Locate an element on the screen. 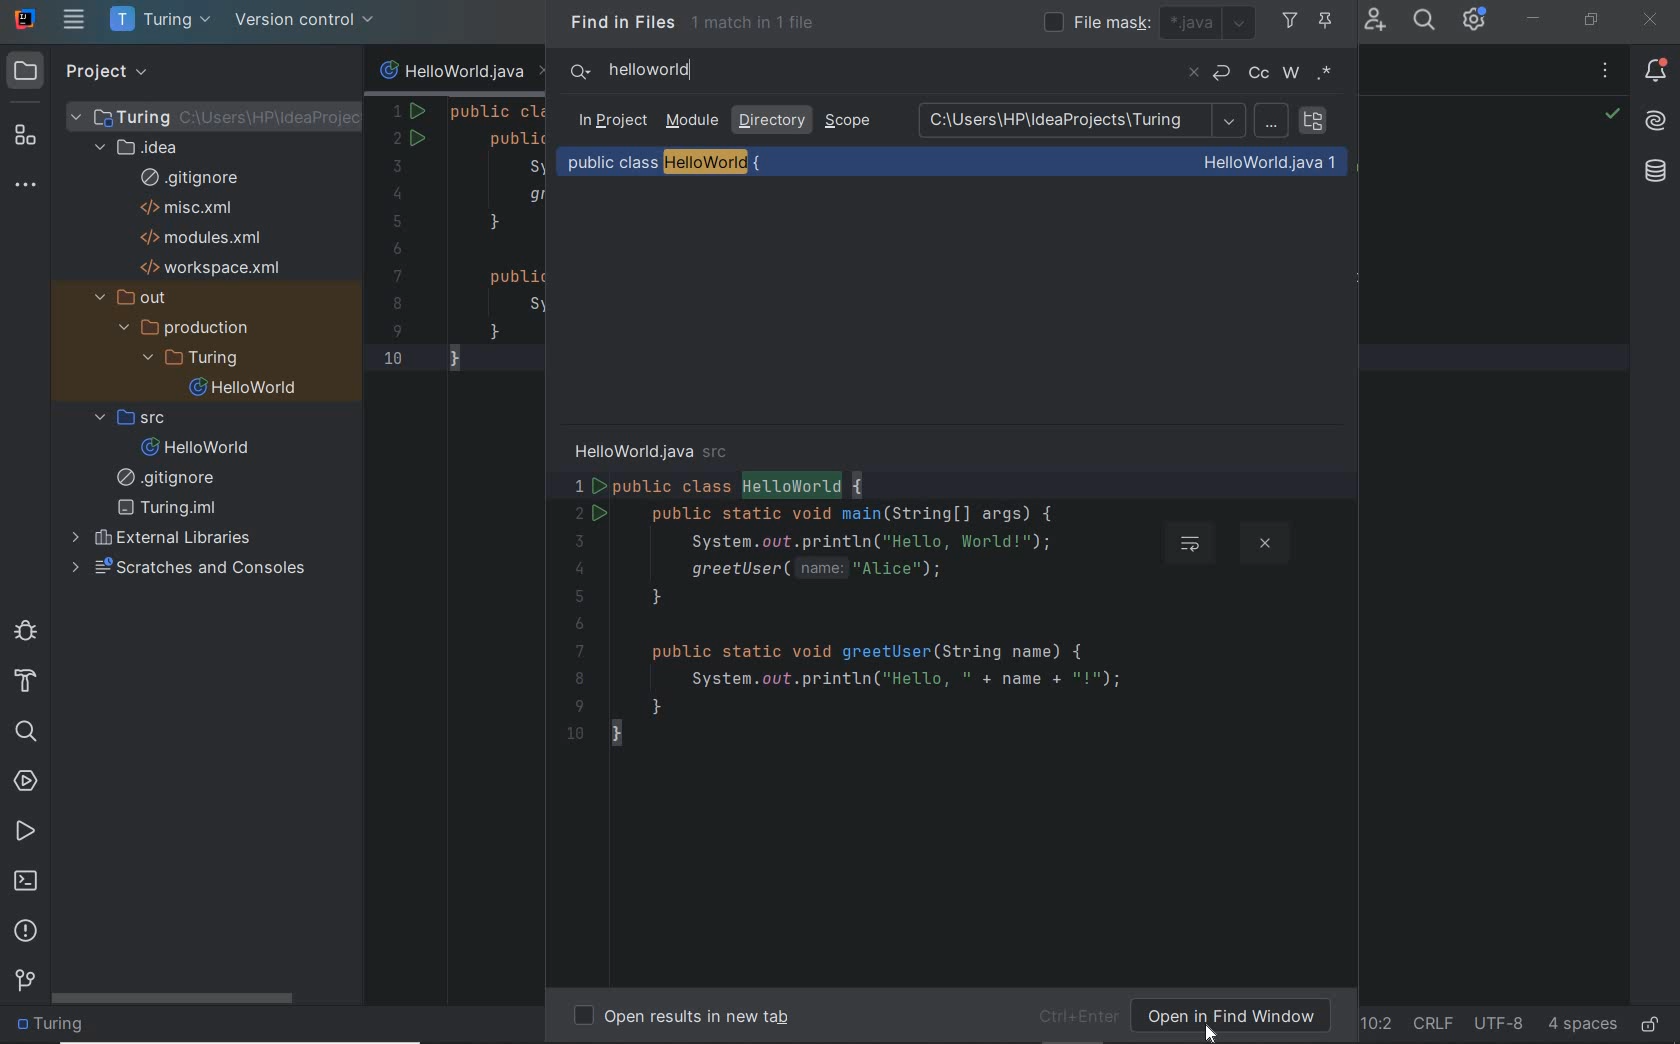 Image resolution: width=1680 pixels, height=1044 pixels. out is located at coordinates (140, 297).